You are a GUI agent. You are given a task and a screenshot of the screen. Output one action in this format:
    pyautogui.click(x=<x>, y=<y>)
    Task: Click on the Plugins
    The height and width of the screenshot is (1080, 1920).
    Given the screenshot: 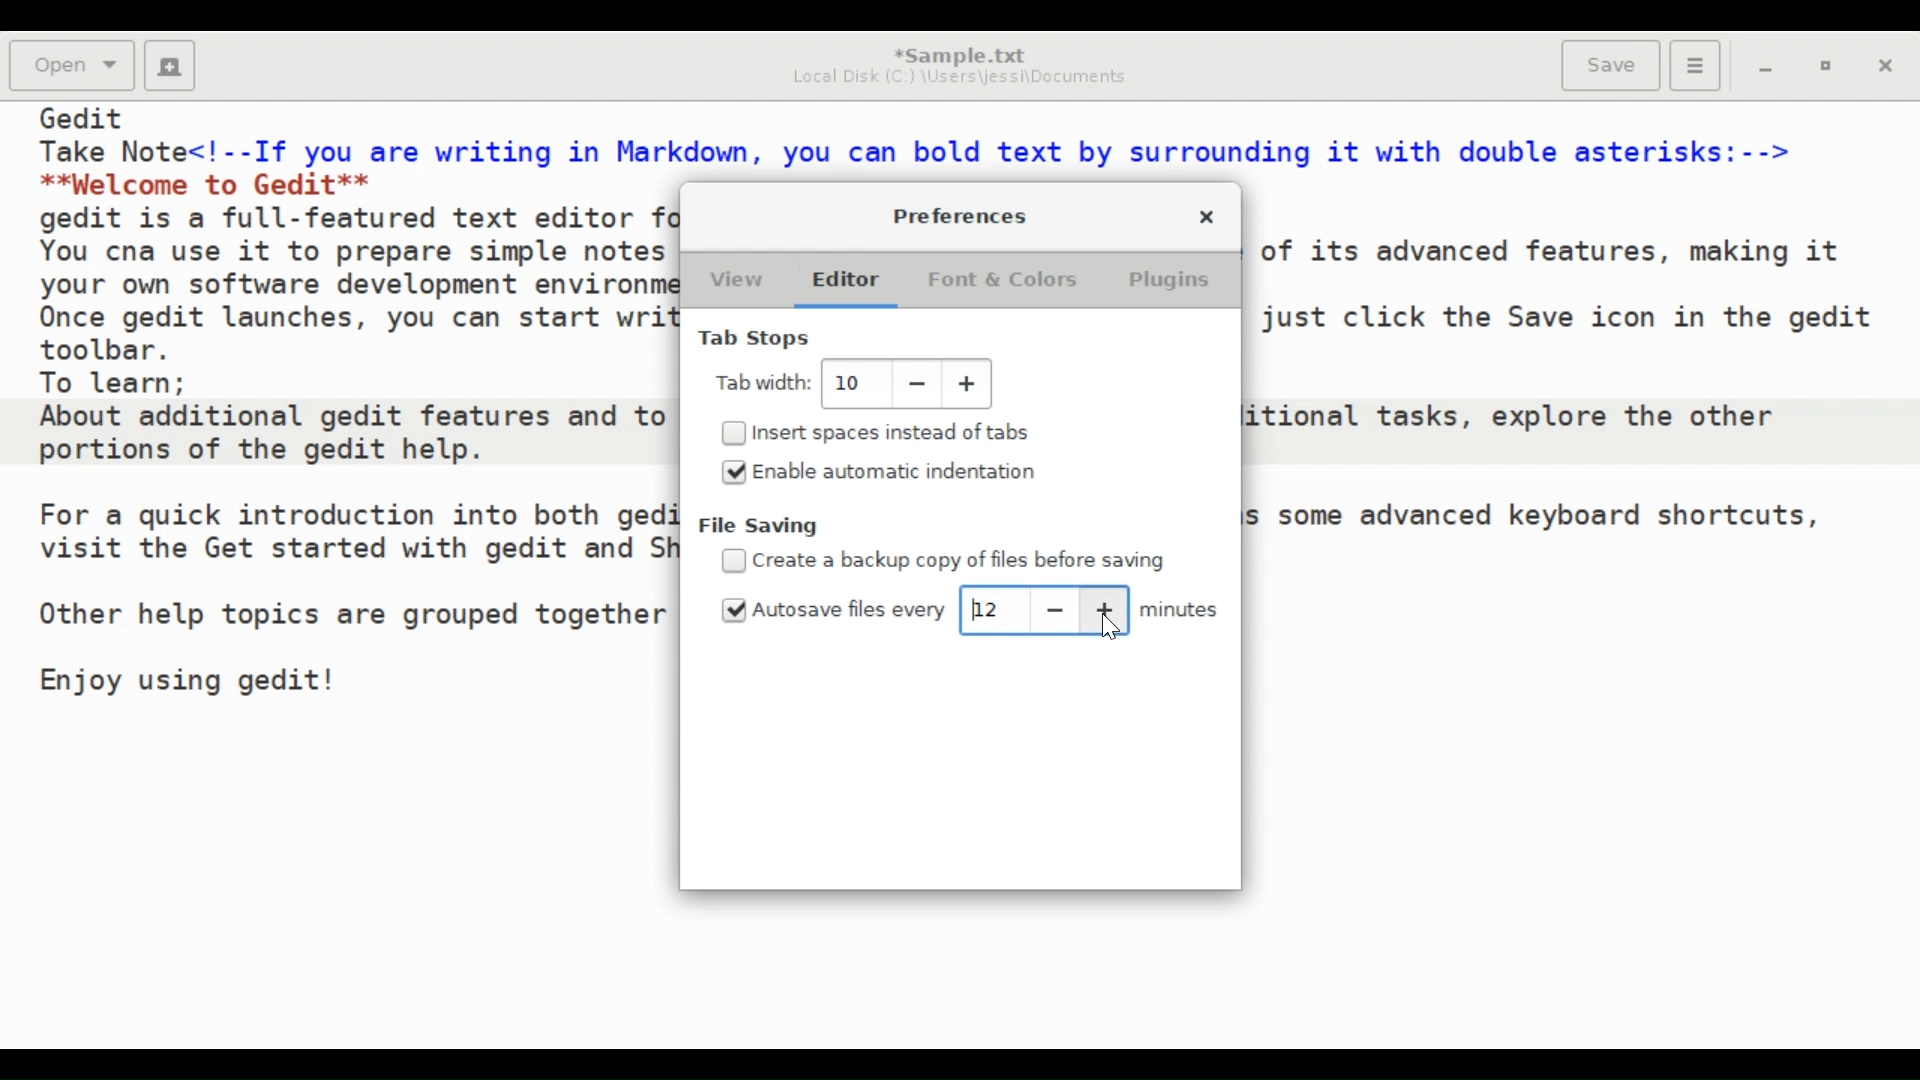 What is the action you would take?
    pyautogui.click(x=1169, y=279)
    